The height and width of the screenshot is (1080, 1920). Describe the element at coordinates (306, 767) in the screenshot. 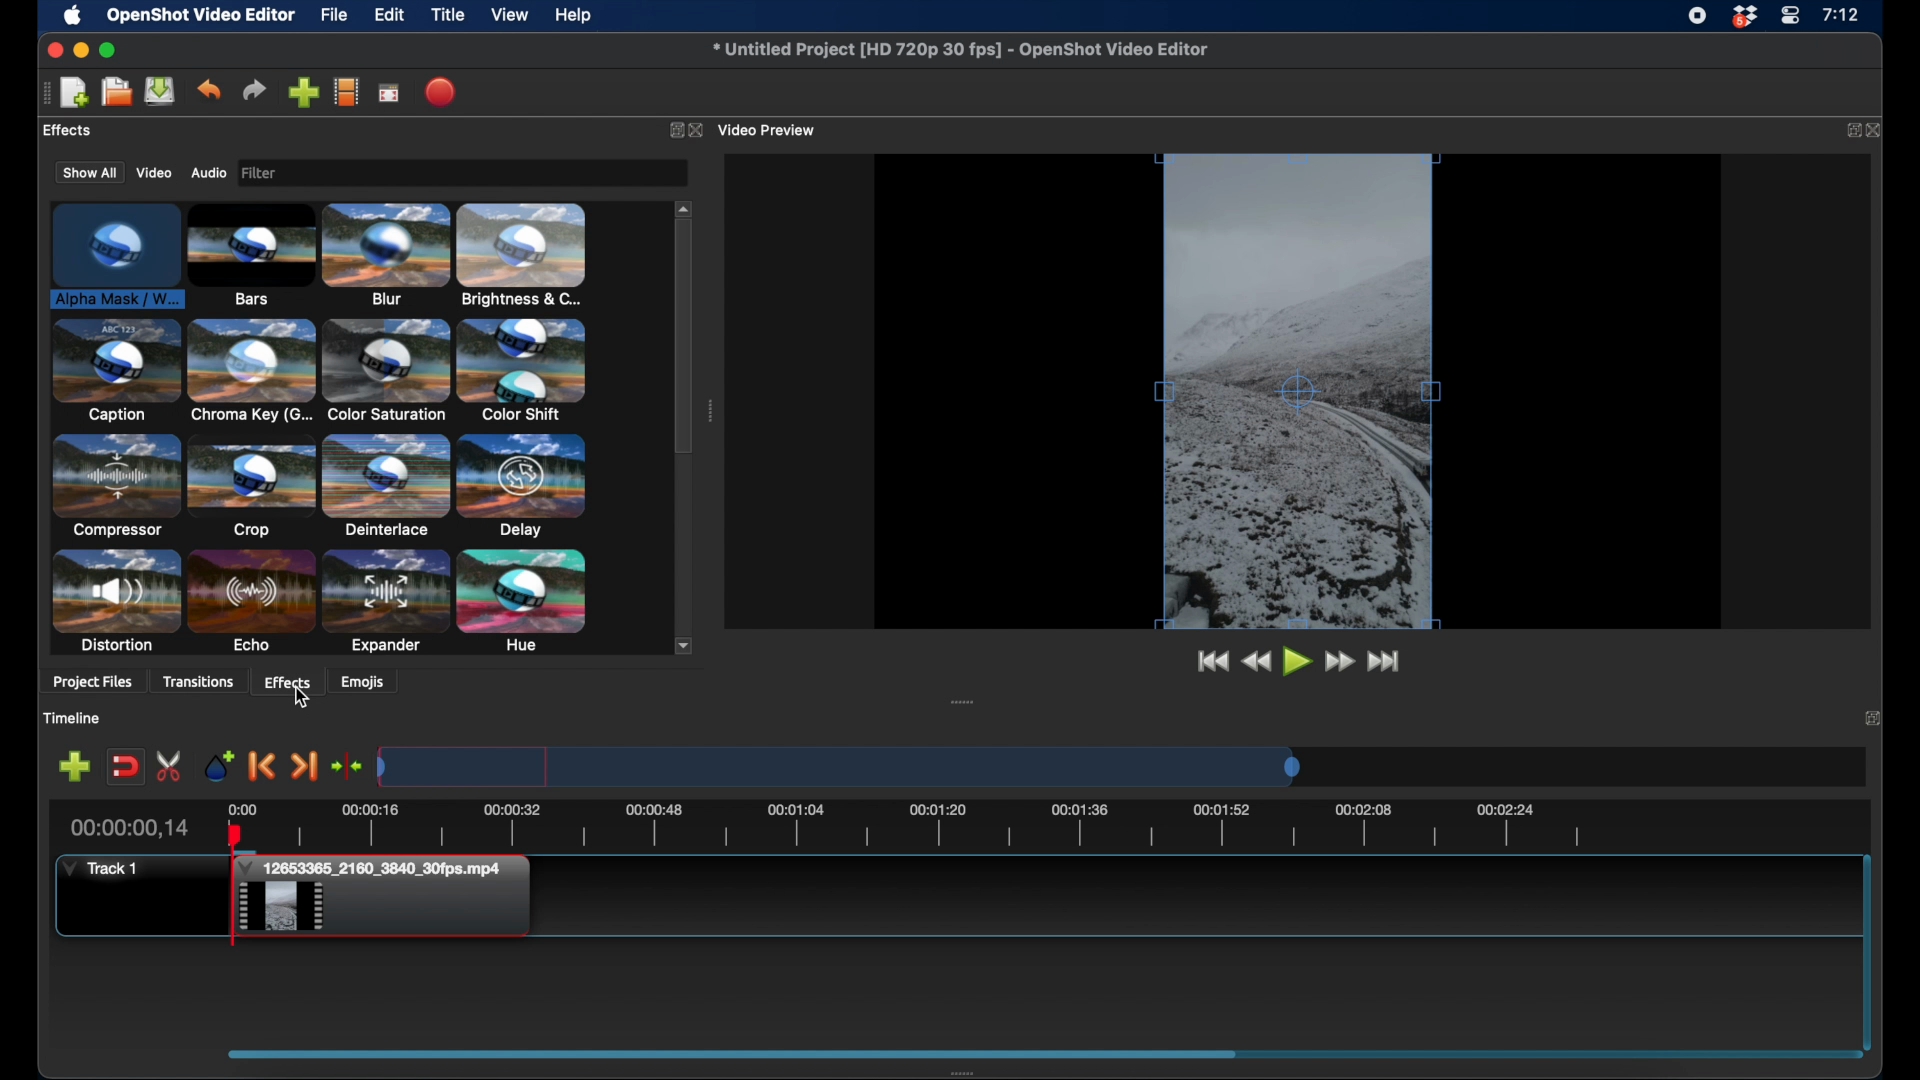

I see `next marker` at that location.